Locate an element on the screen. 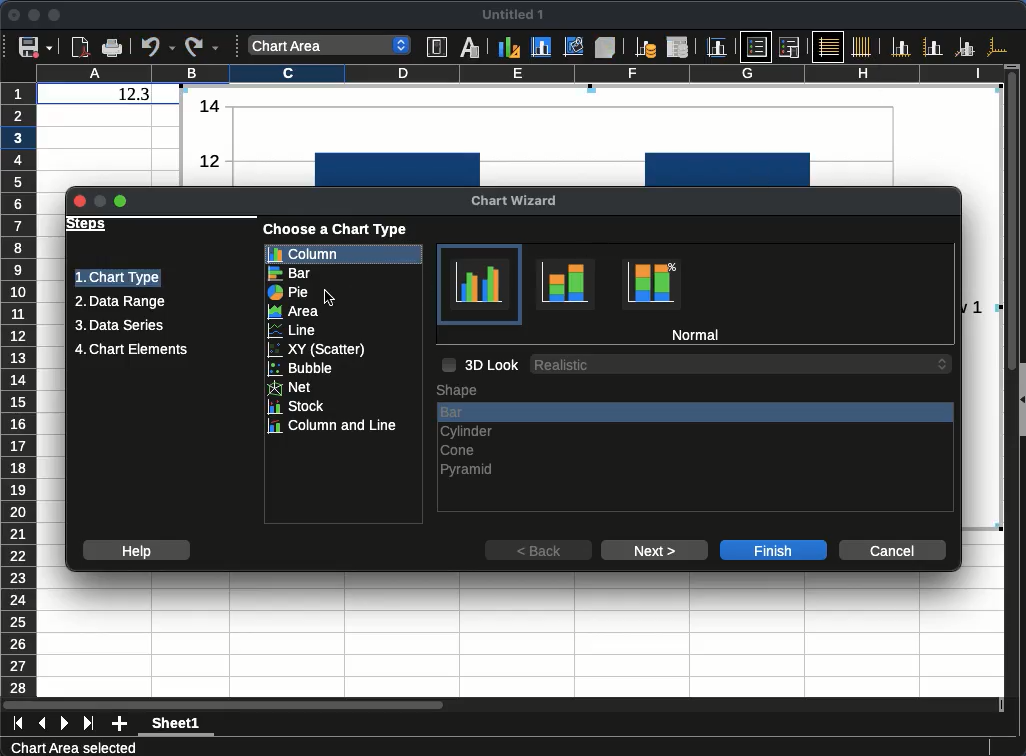  Legend is located at coordinates (789, 47).